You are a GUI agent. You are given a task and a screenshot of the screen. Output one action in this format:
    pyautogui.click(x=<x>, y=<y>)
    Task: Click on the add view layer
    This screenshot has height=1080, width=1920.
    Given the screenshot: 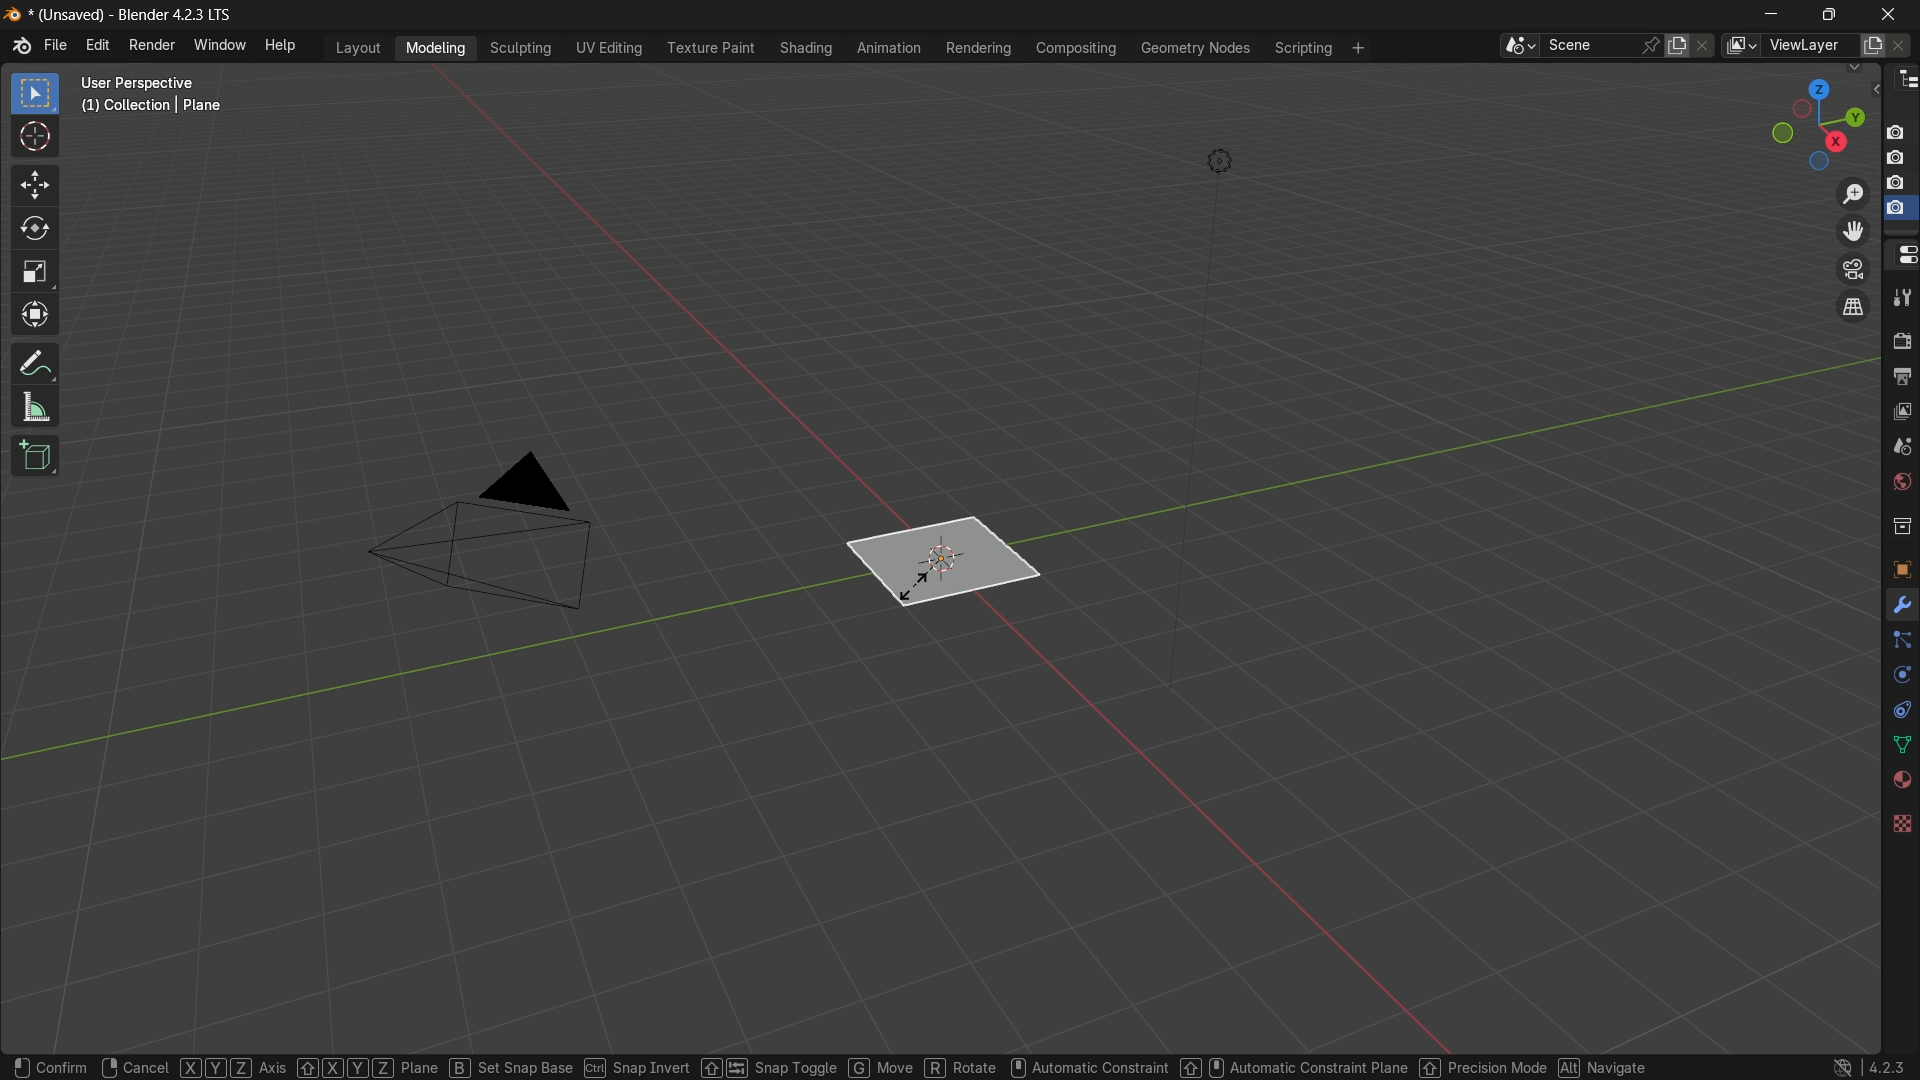 What is the action you would take?
    pyautogui.click(x=1870, y=45)
    